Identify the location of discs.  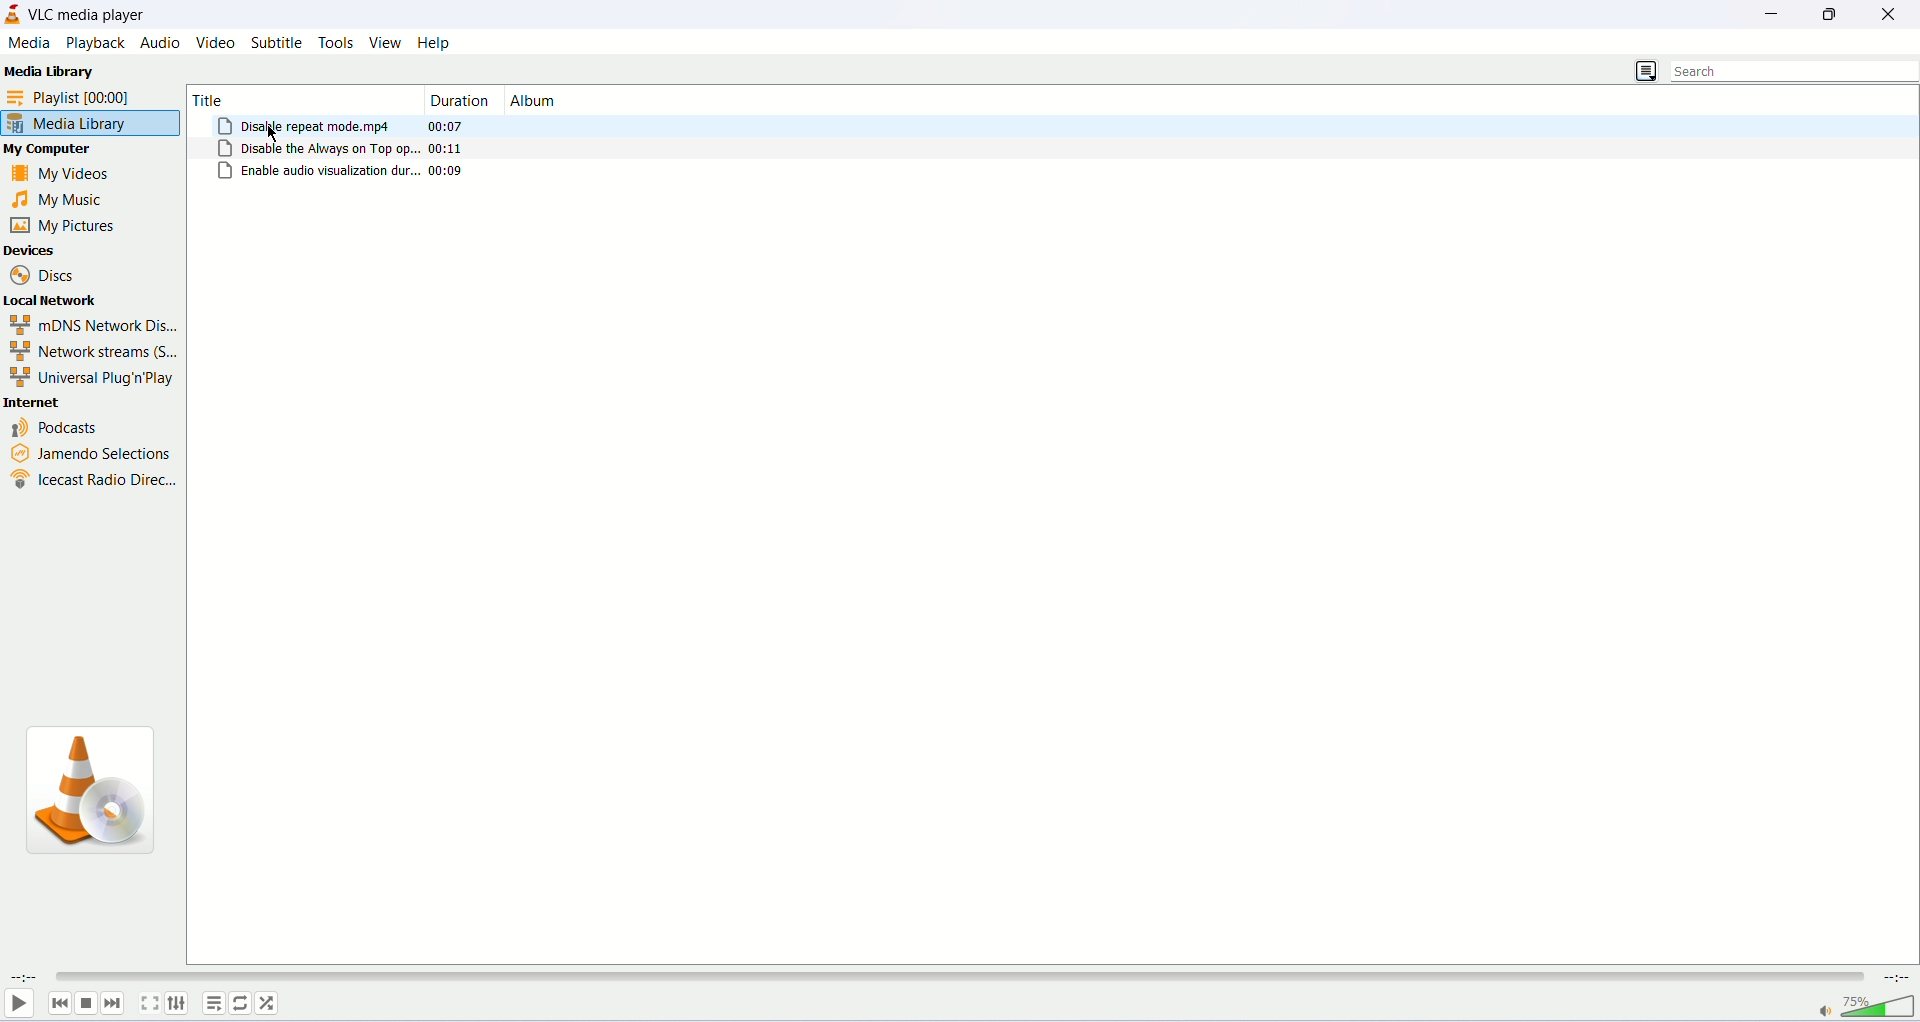
(46, 273).